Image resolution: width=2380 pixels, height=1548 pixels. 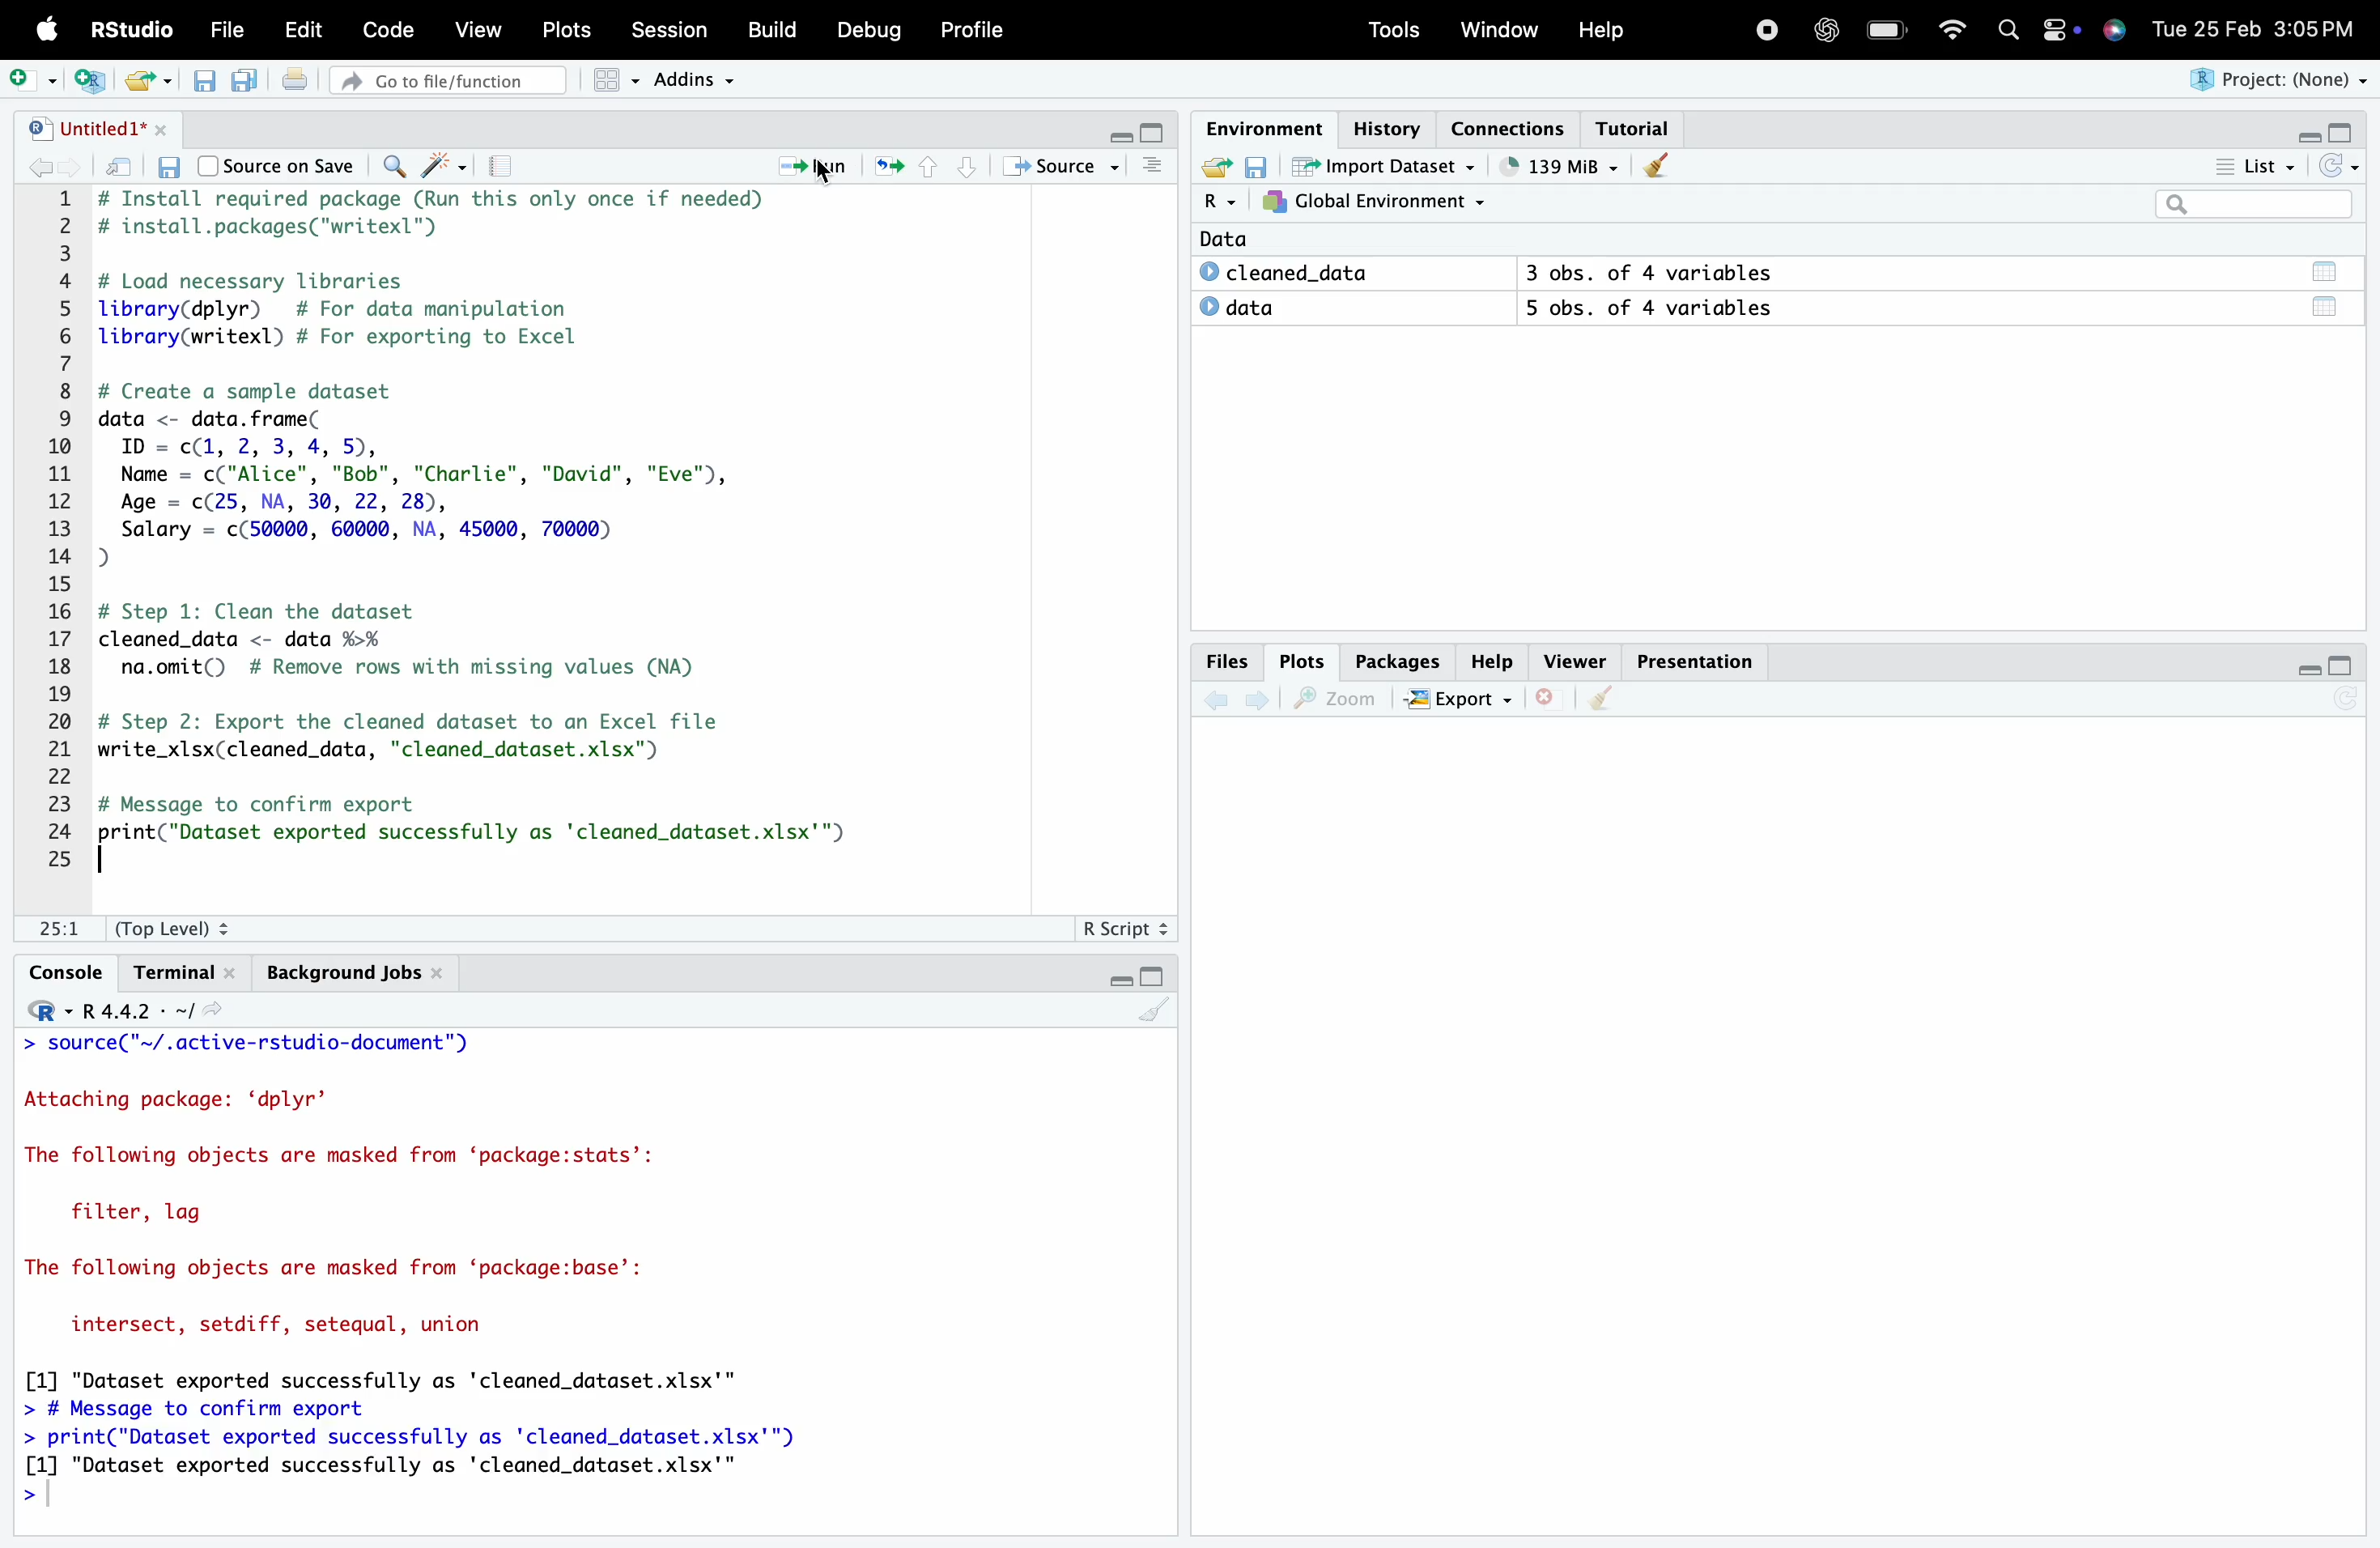 I want to click on Minimize, so click(x=1123, y=137).